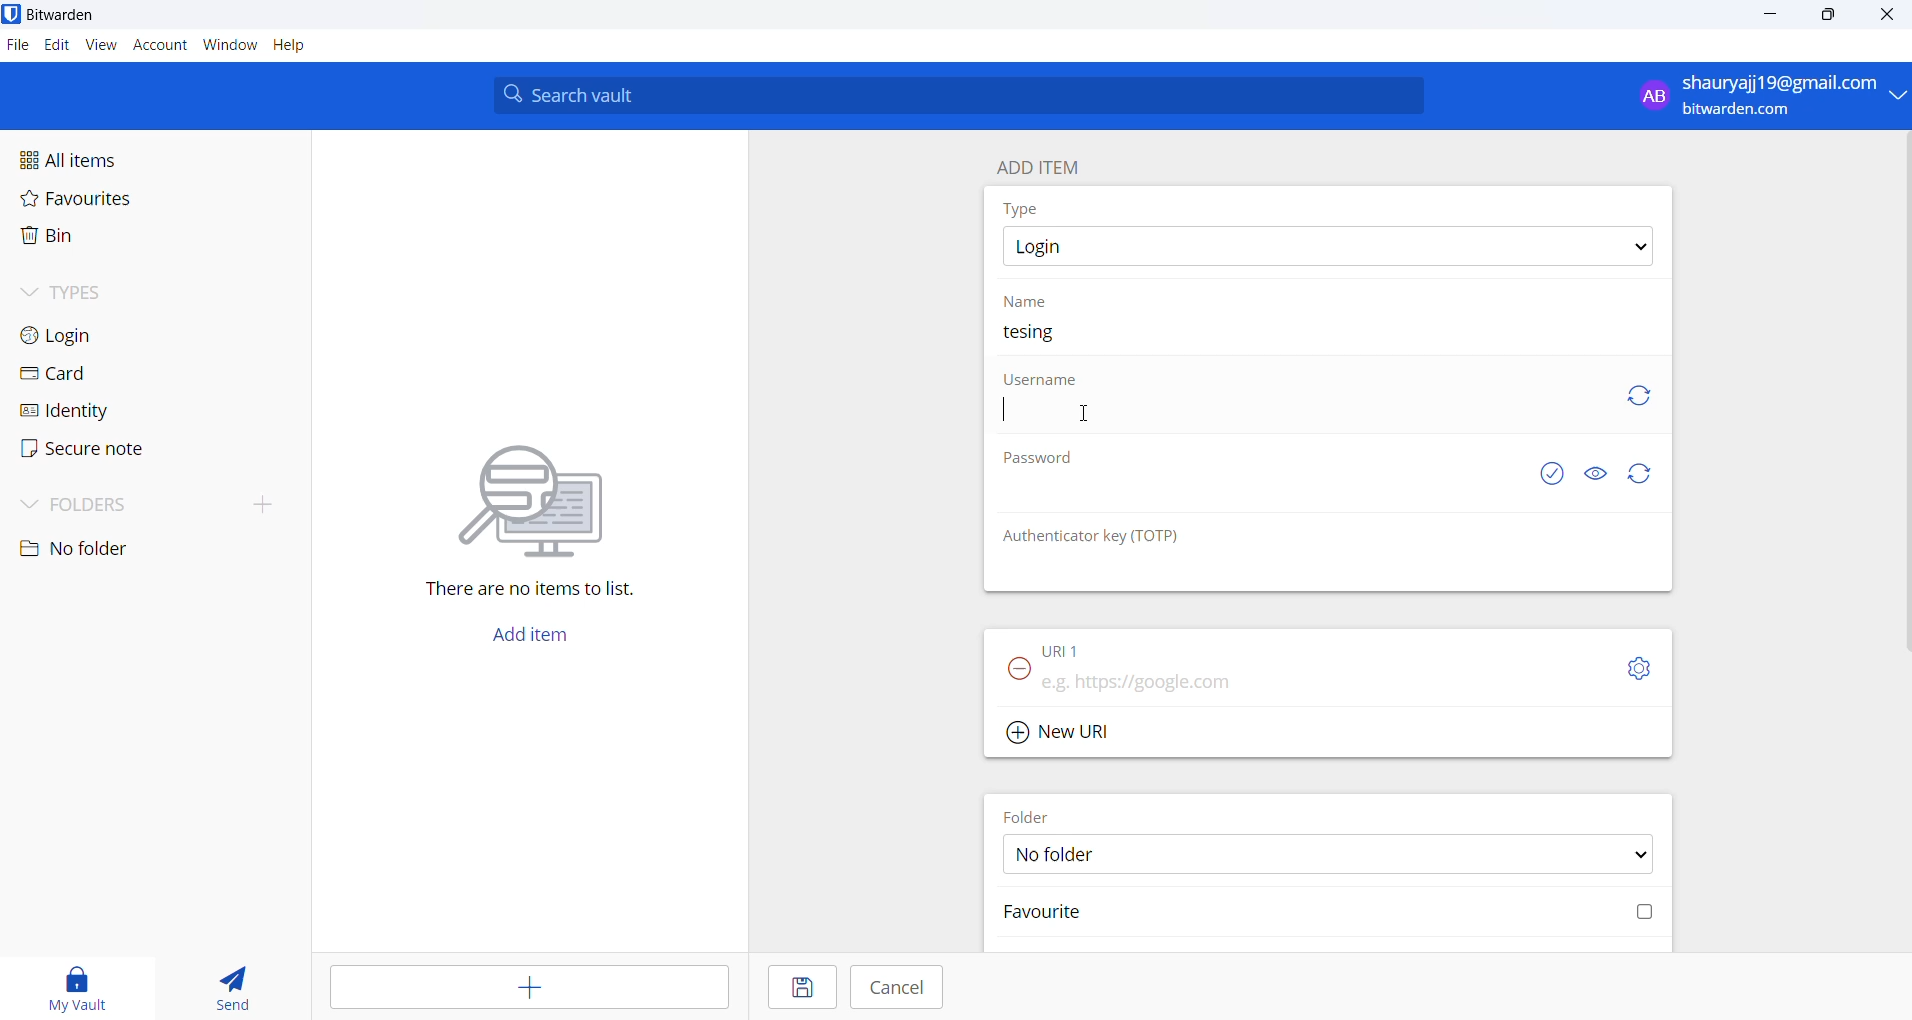 The height and width of the screenshot is (1020, 1912). What do you see at coordinates (121, 203) in the screenshot?
I see `Favorites` at bounding box center [121, 203].